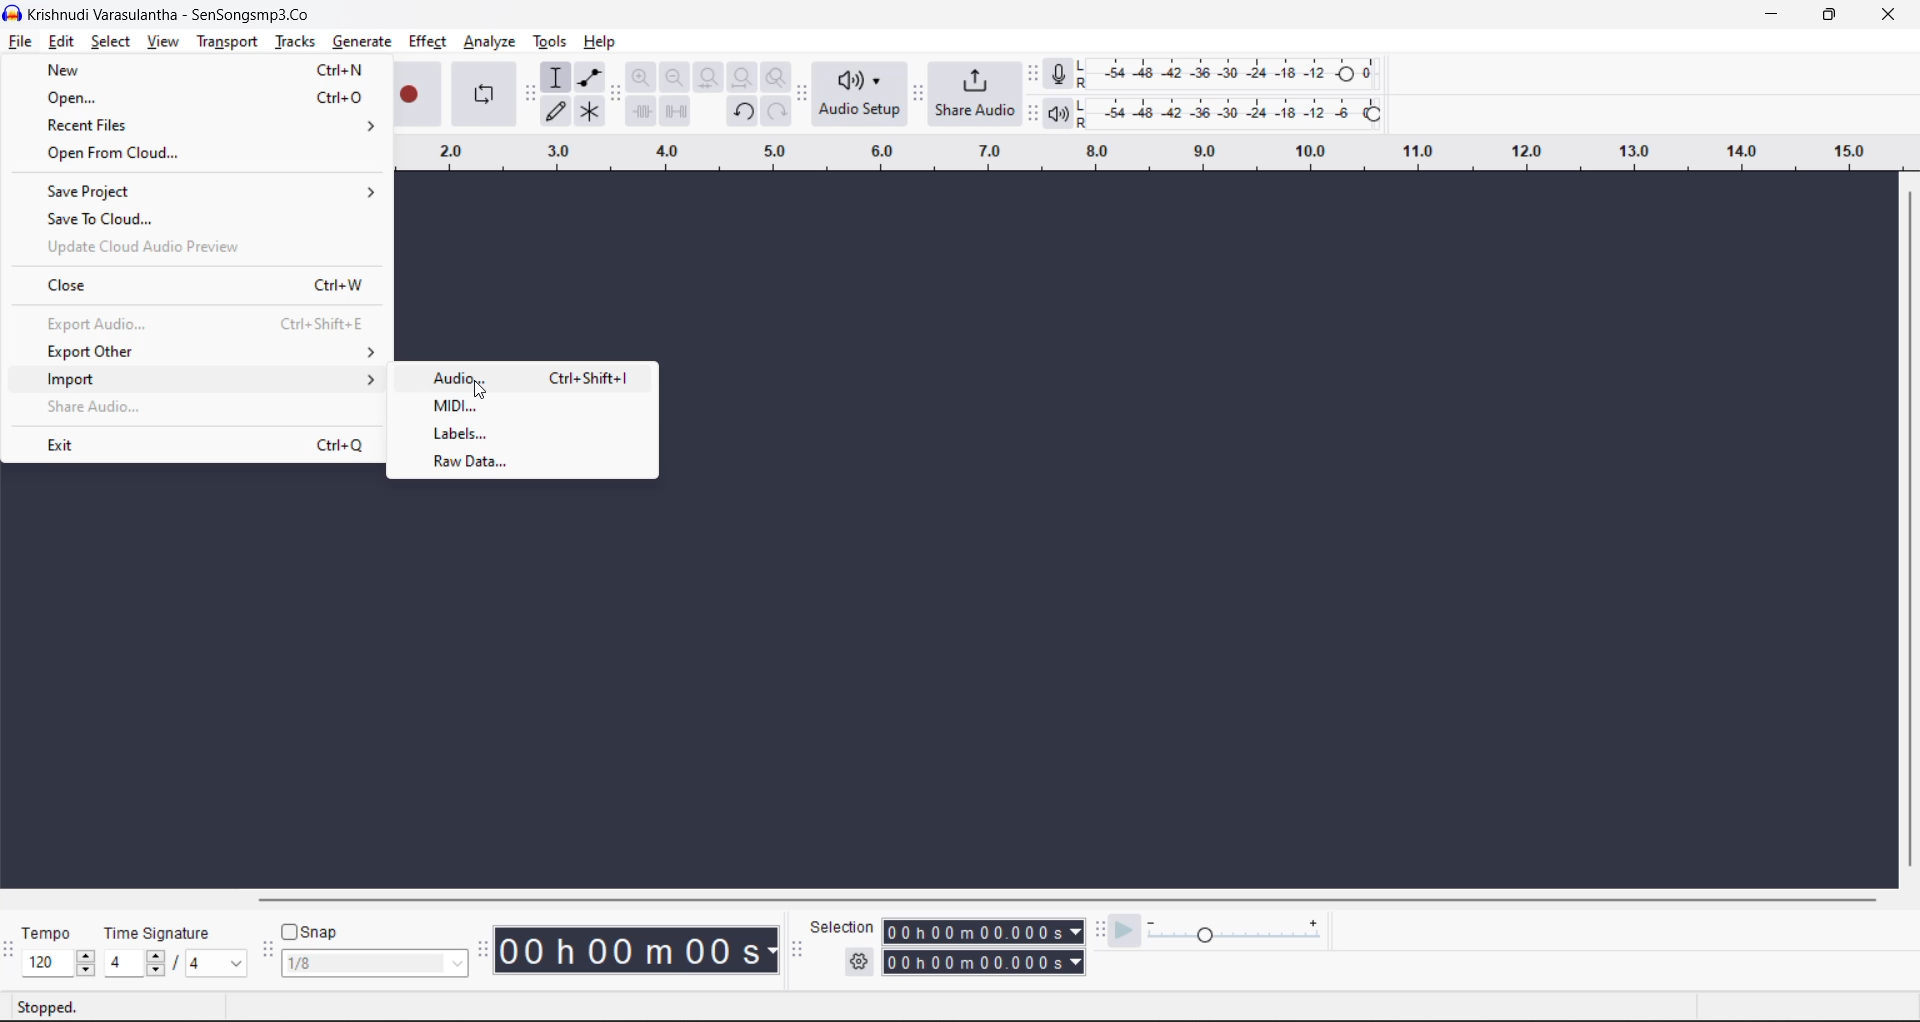  I want to click on multi tool, so click(592, 112).